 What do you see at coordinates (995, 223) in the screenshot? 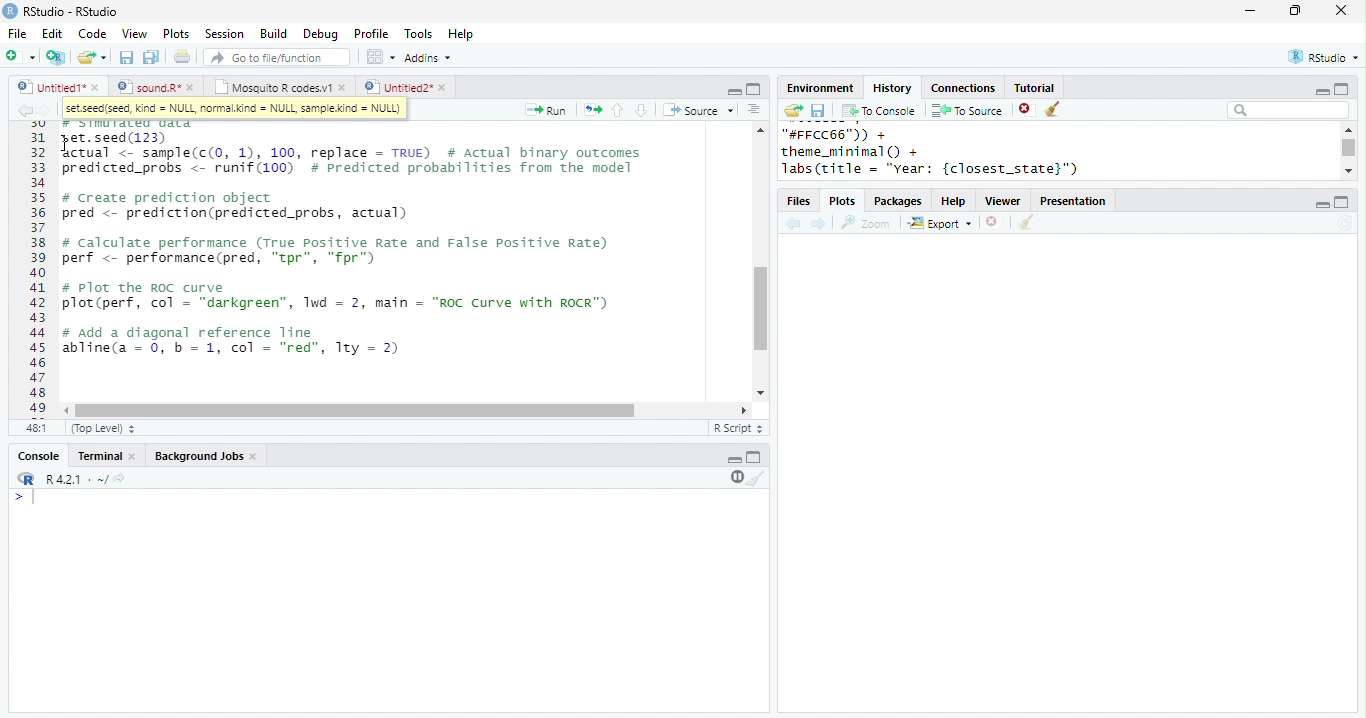
I see `close file` at bounding box center [995, 223].